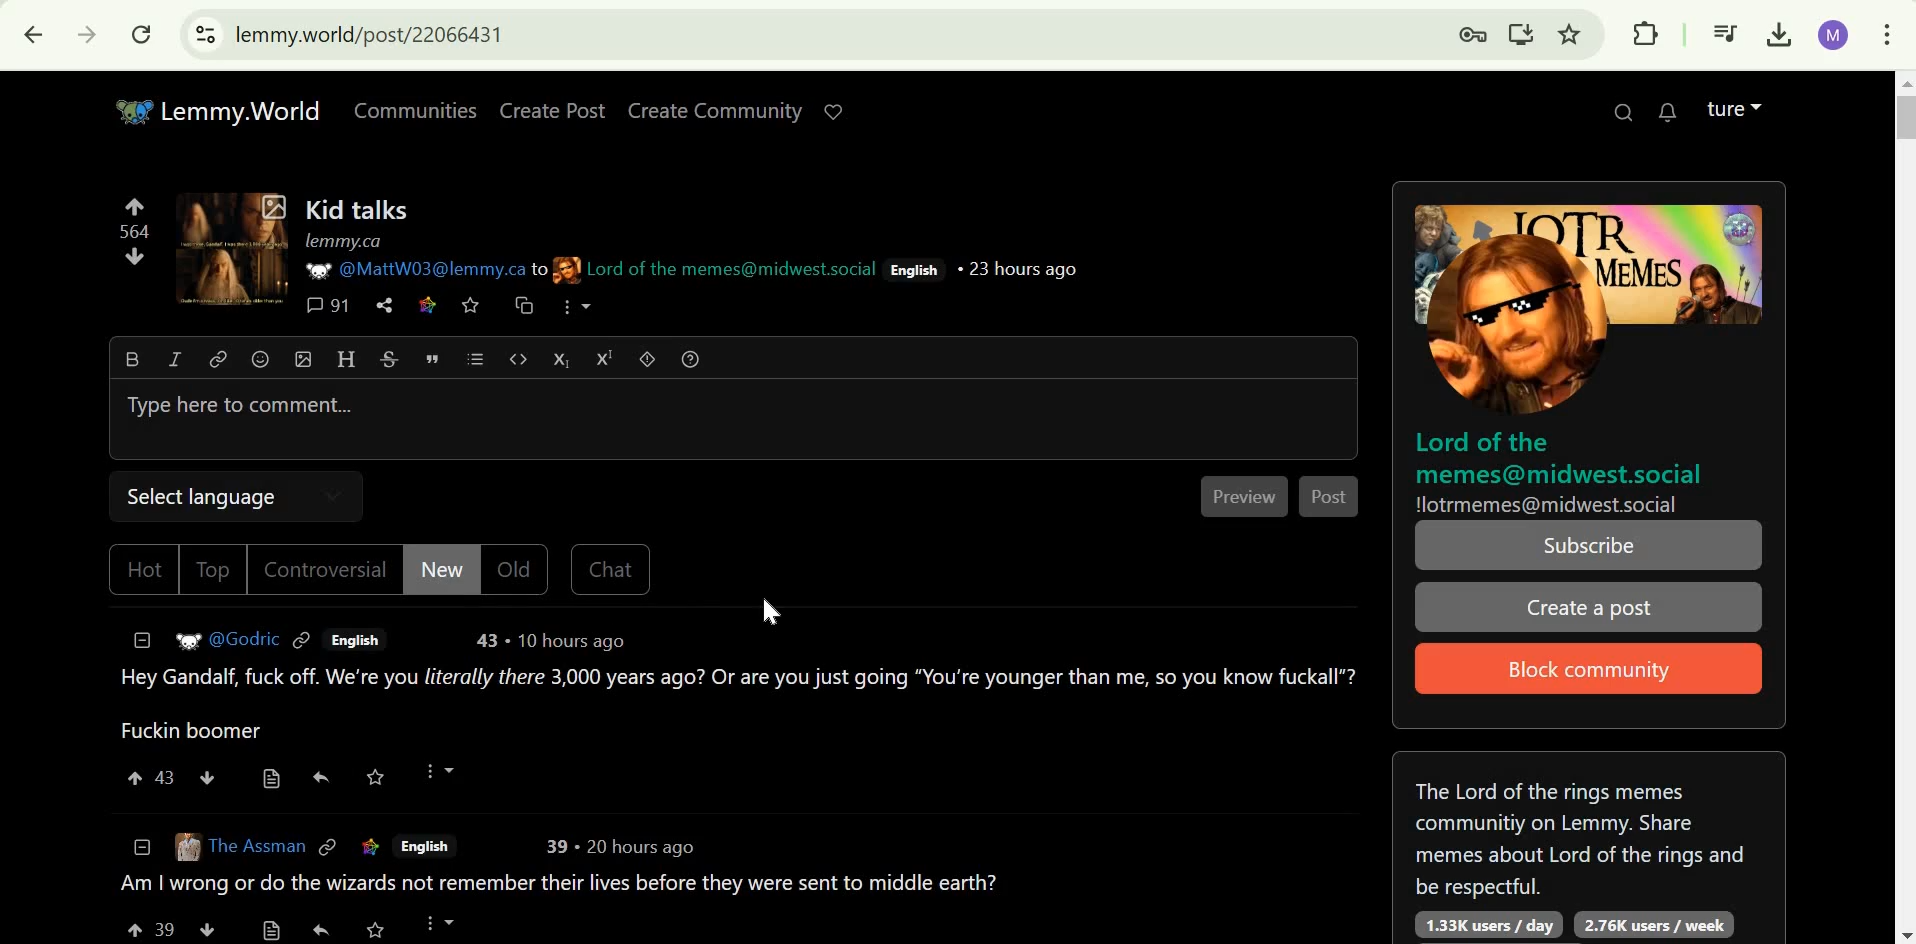  What do you see at coordinates (314, 269) in the screenshot?
I see `picture` at bounding box center [314, 269].